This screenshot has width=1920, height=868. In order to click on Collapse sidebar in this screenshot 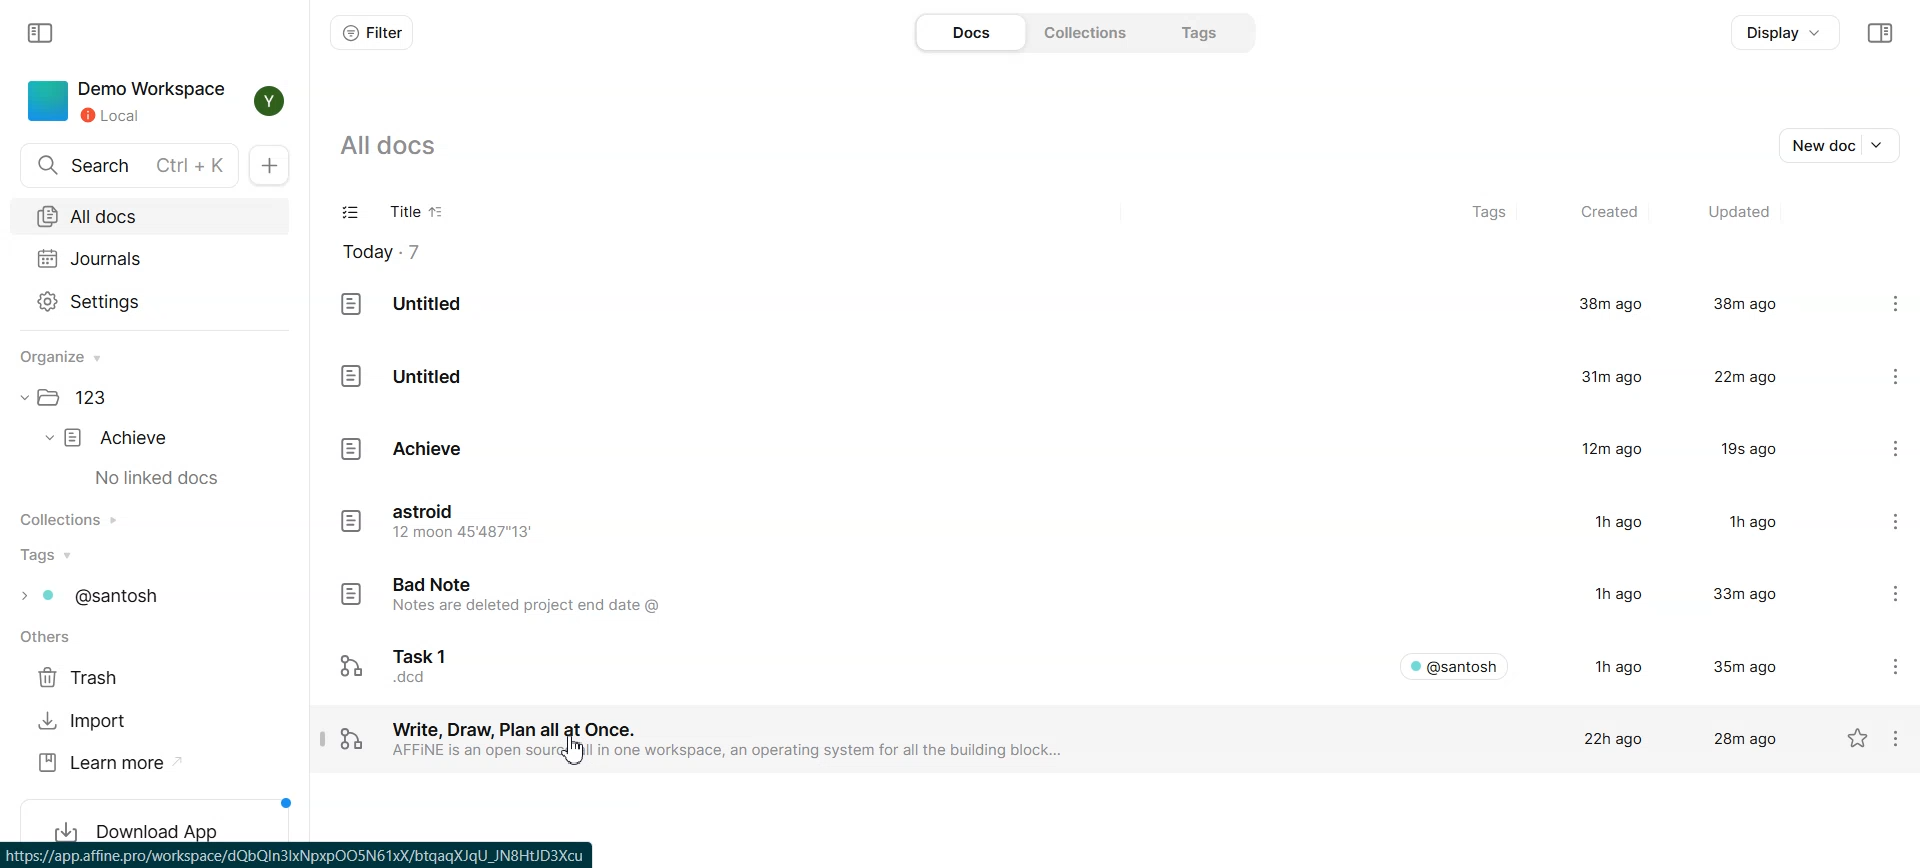, I will do `click(43, 31)`.